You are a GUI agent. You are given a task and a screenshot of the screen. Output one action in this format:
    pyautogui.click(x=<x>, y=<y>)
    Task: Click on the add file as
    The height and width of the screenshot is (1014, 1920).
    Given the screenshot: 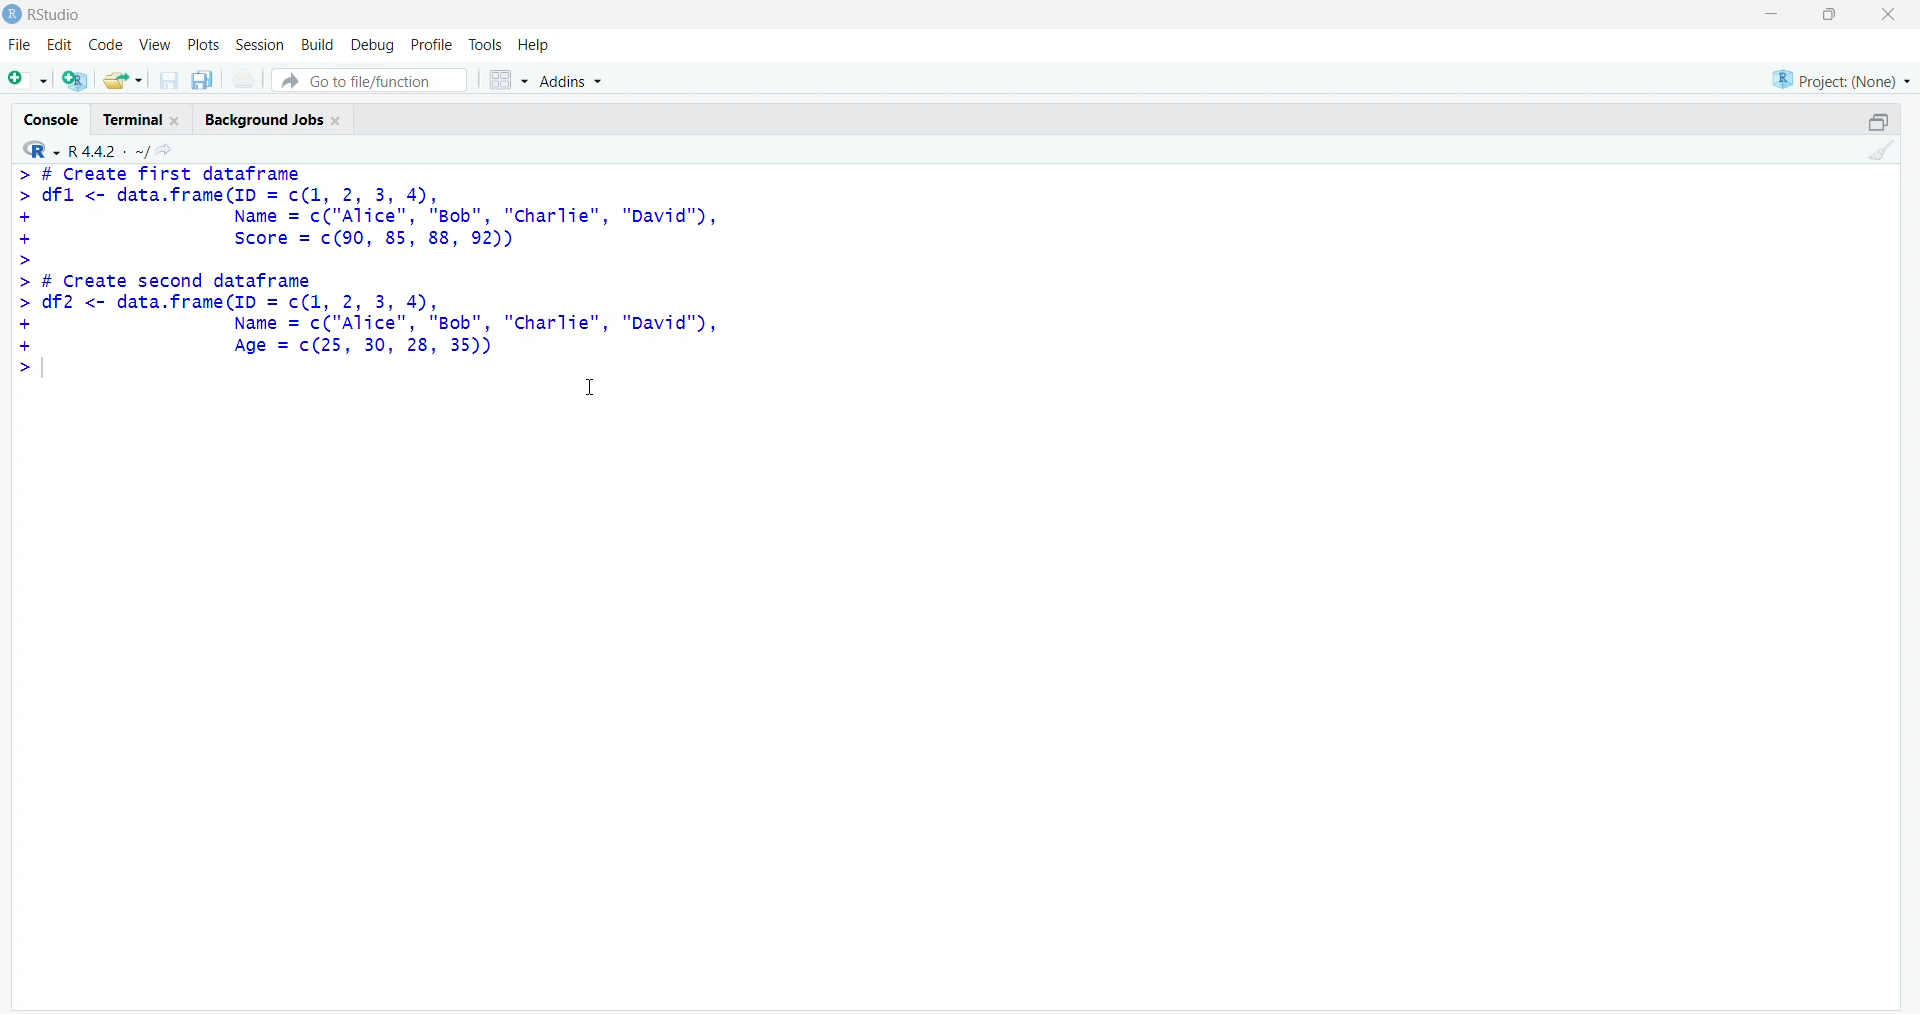 What is the action you would take?
    pyautogui.click(x=32, y=79)
    